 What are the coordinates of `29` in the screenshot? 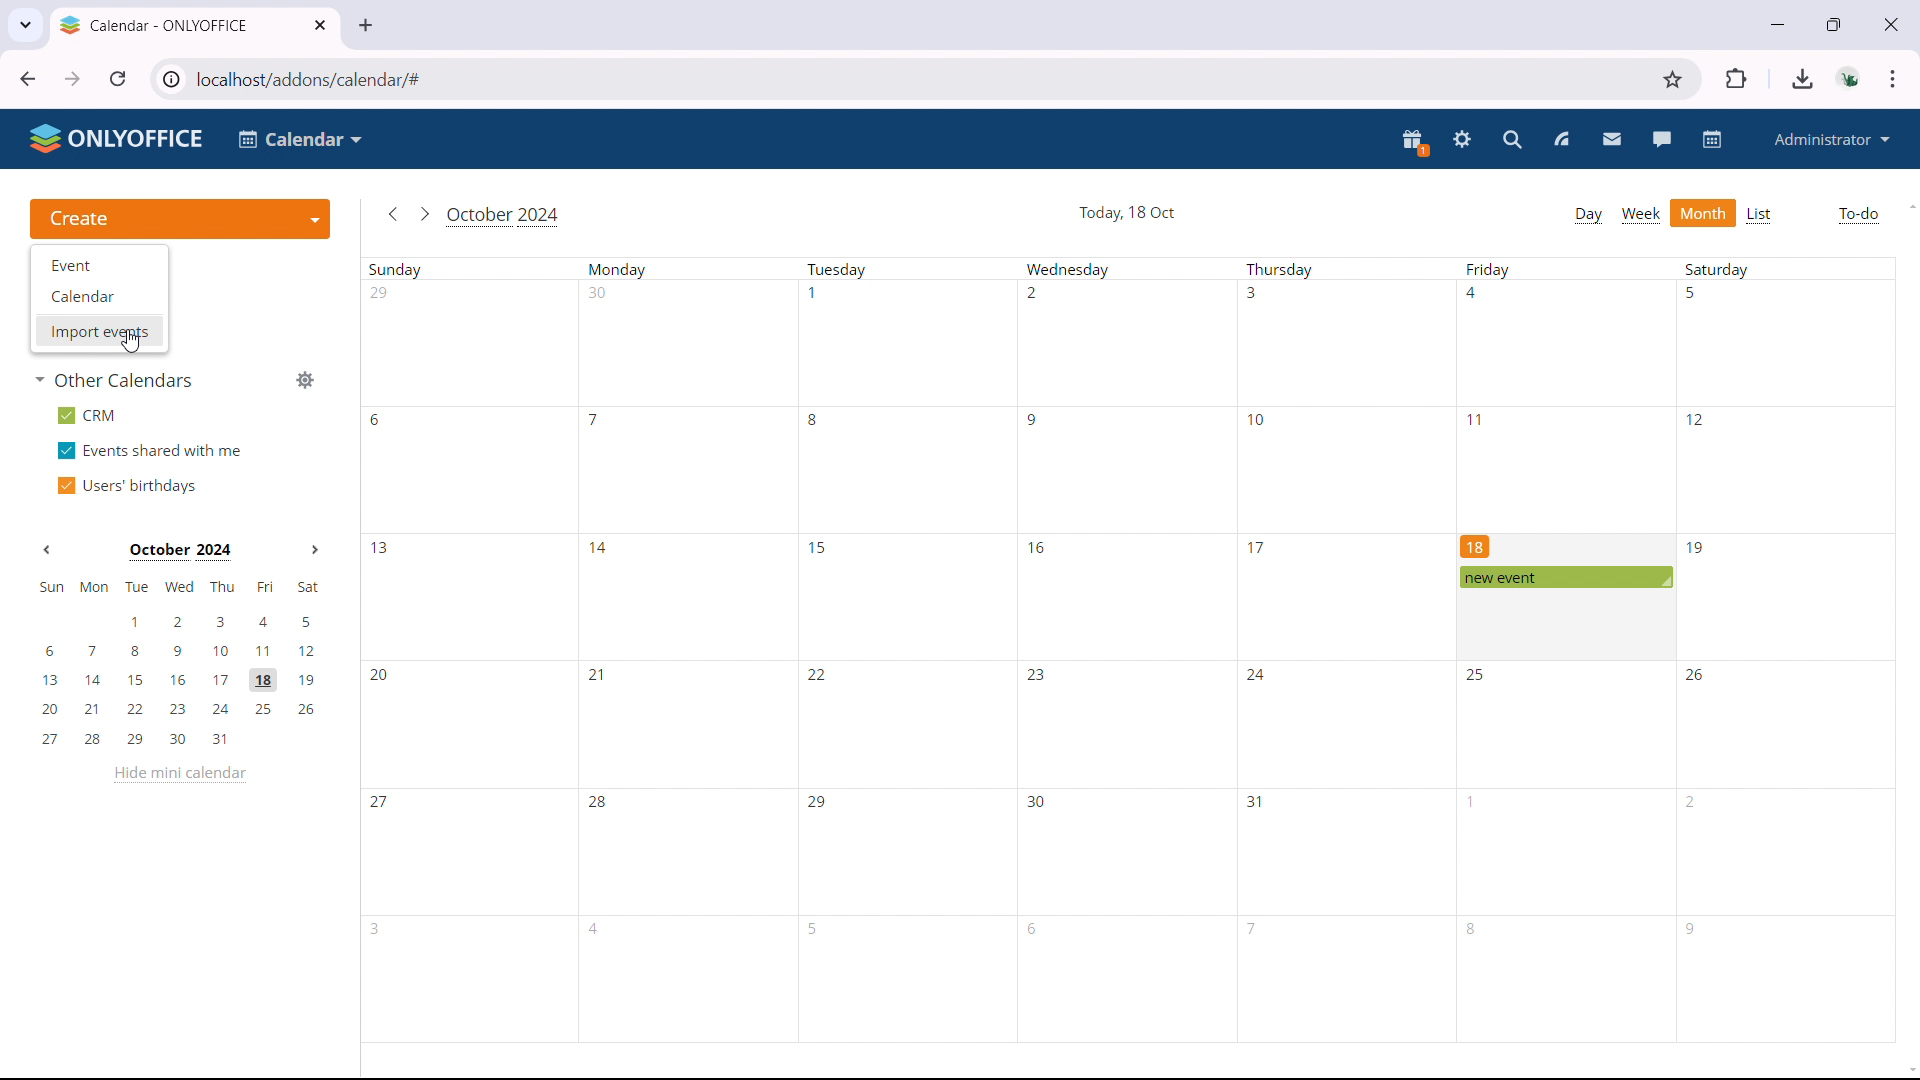 It's located at (381, 292).